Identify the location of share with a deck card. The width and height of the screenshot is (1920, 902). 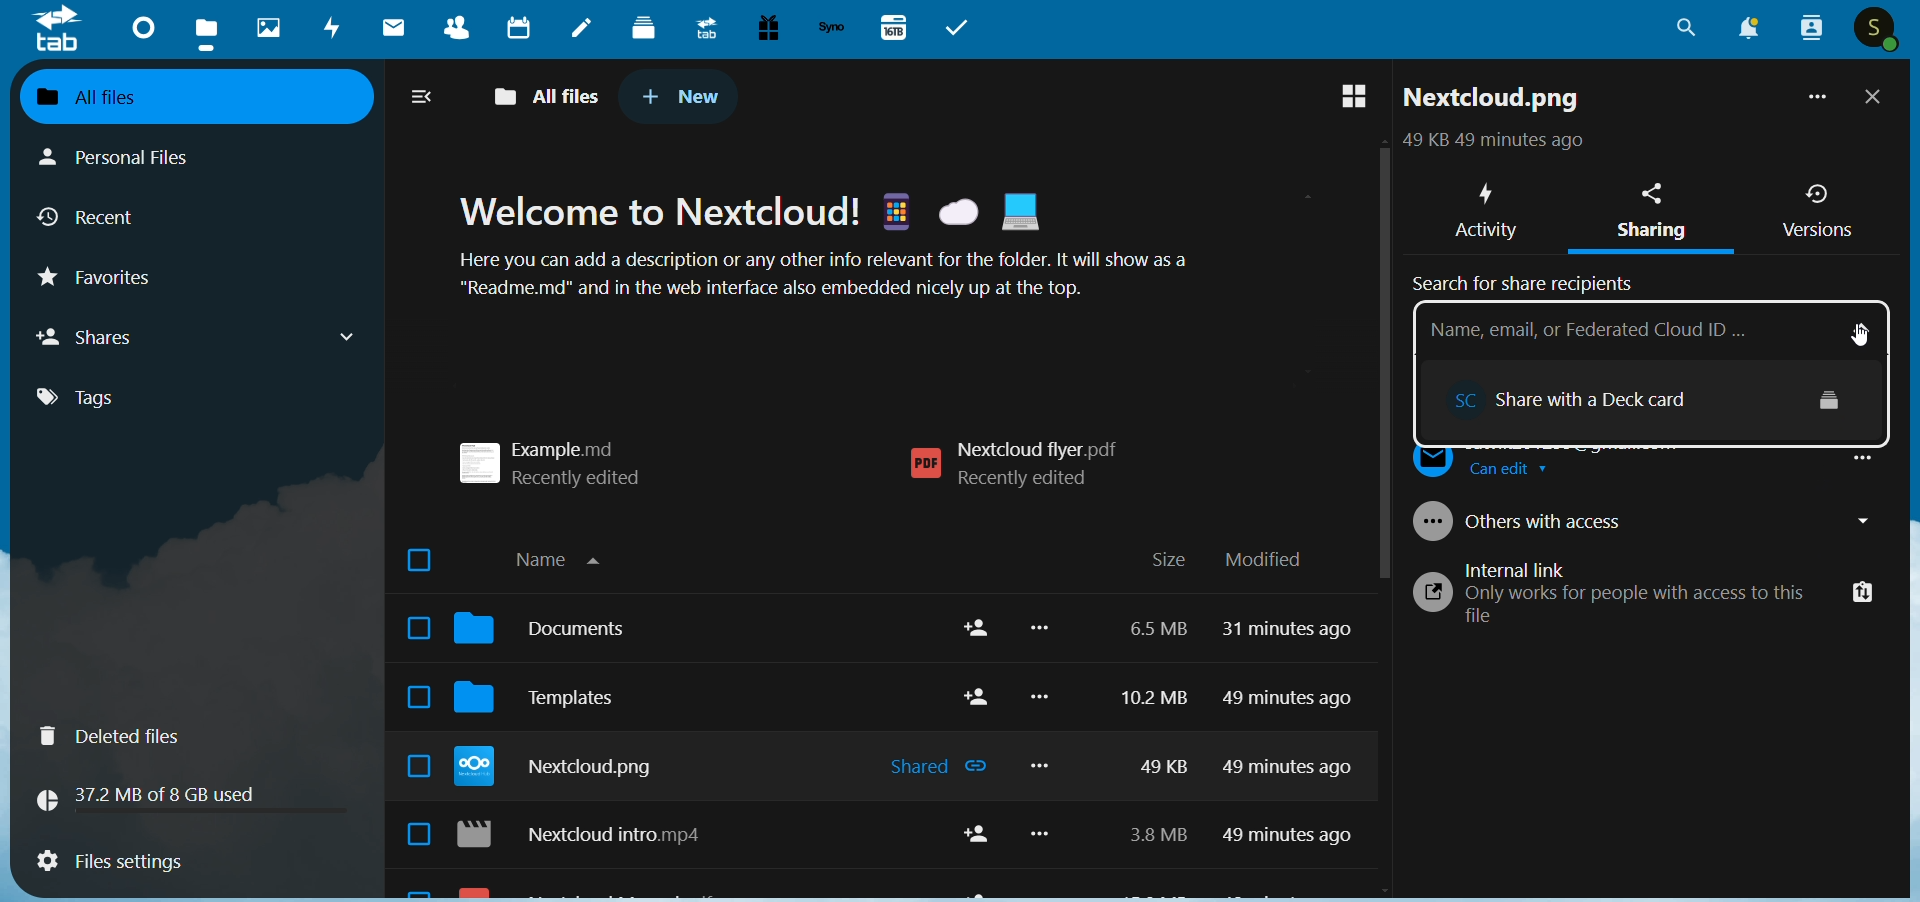
(1606, 395).